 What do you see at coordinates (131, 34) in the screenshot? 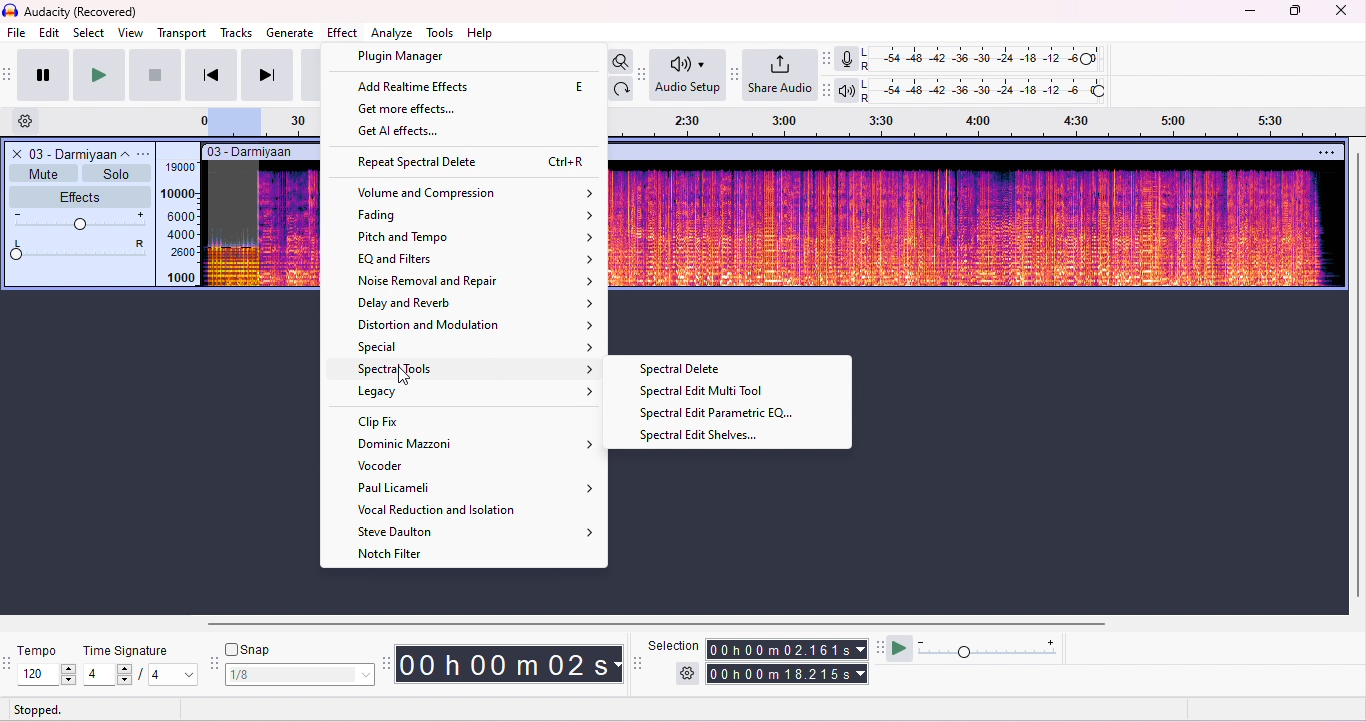
I see `view` at bounding box center [131, 34].